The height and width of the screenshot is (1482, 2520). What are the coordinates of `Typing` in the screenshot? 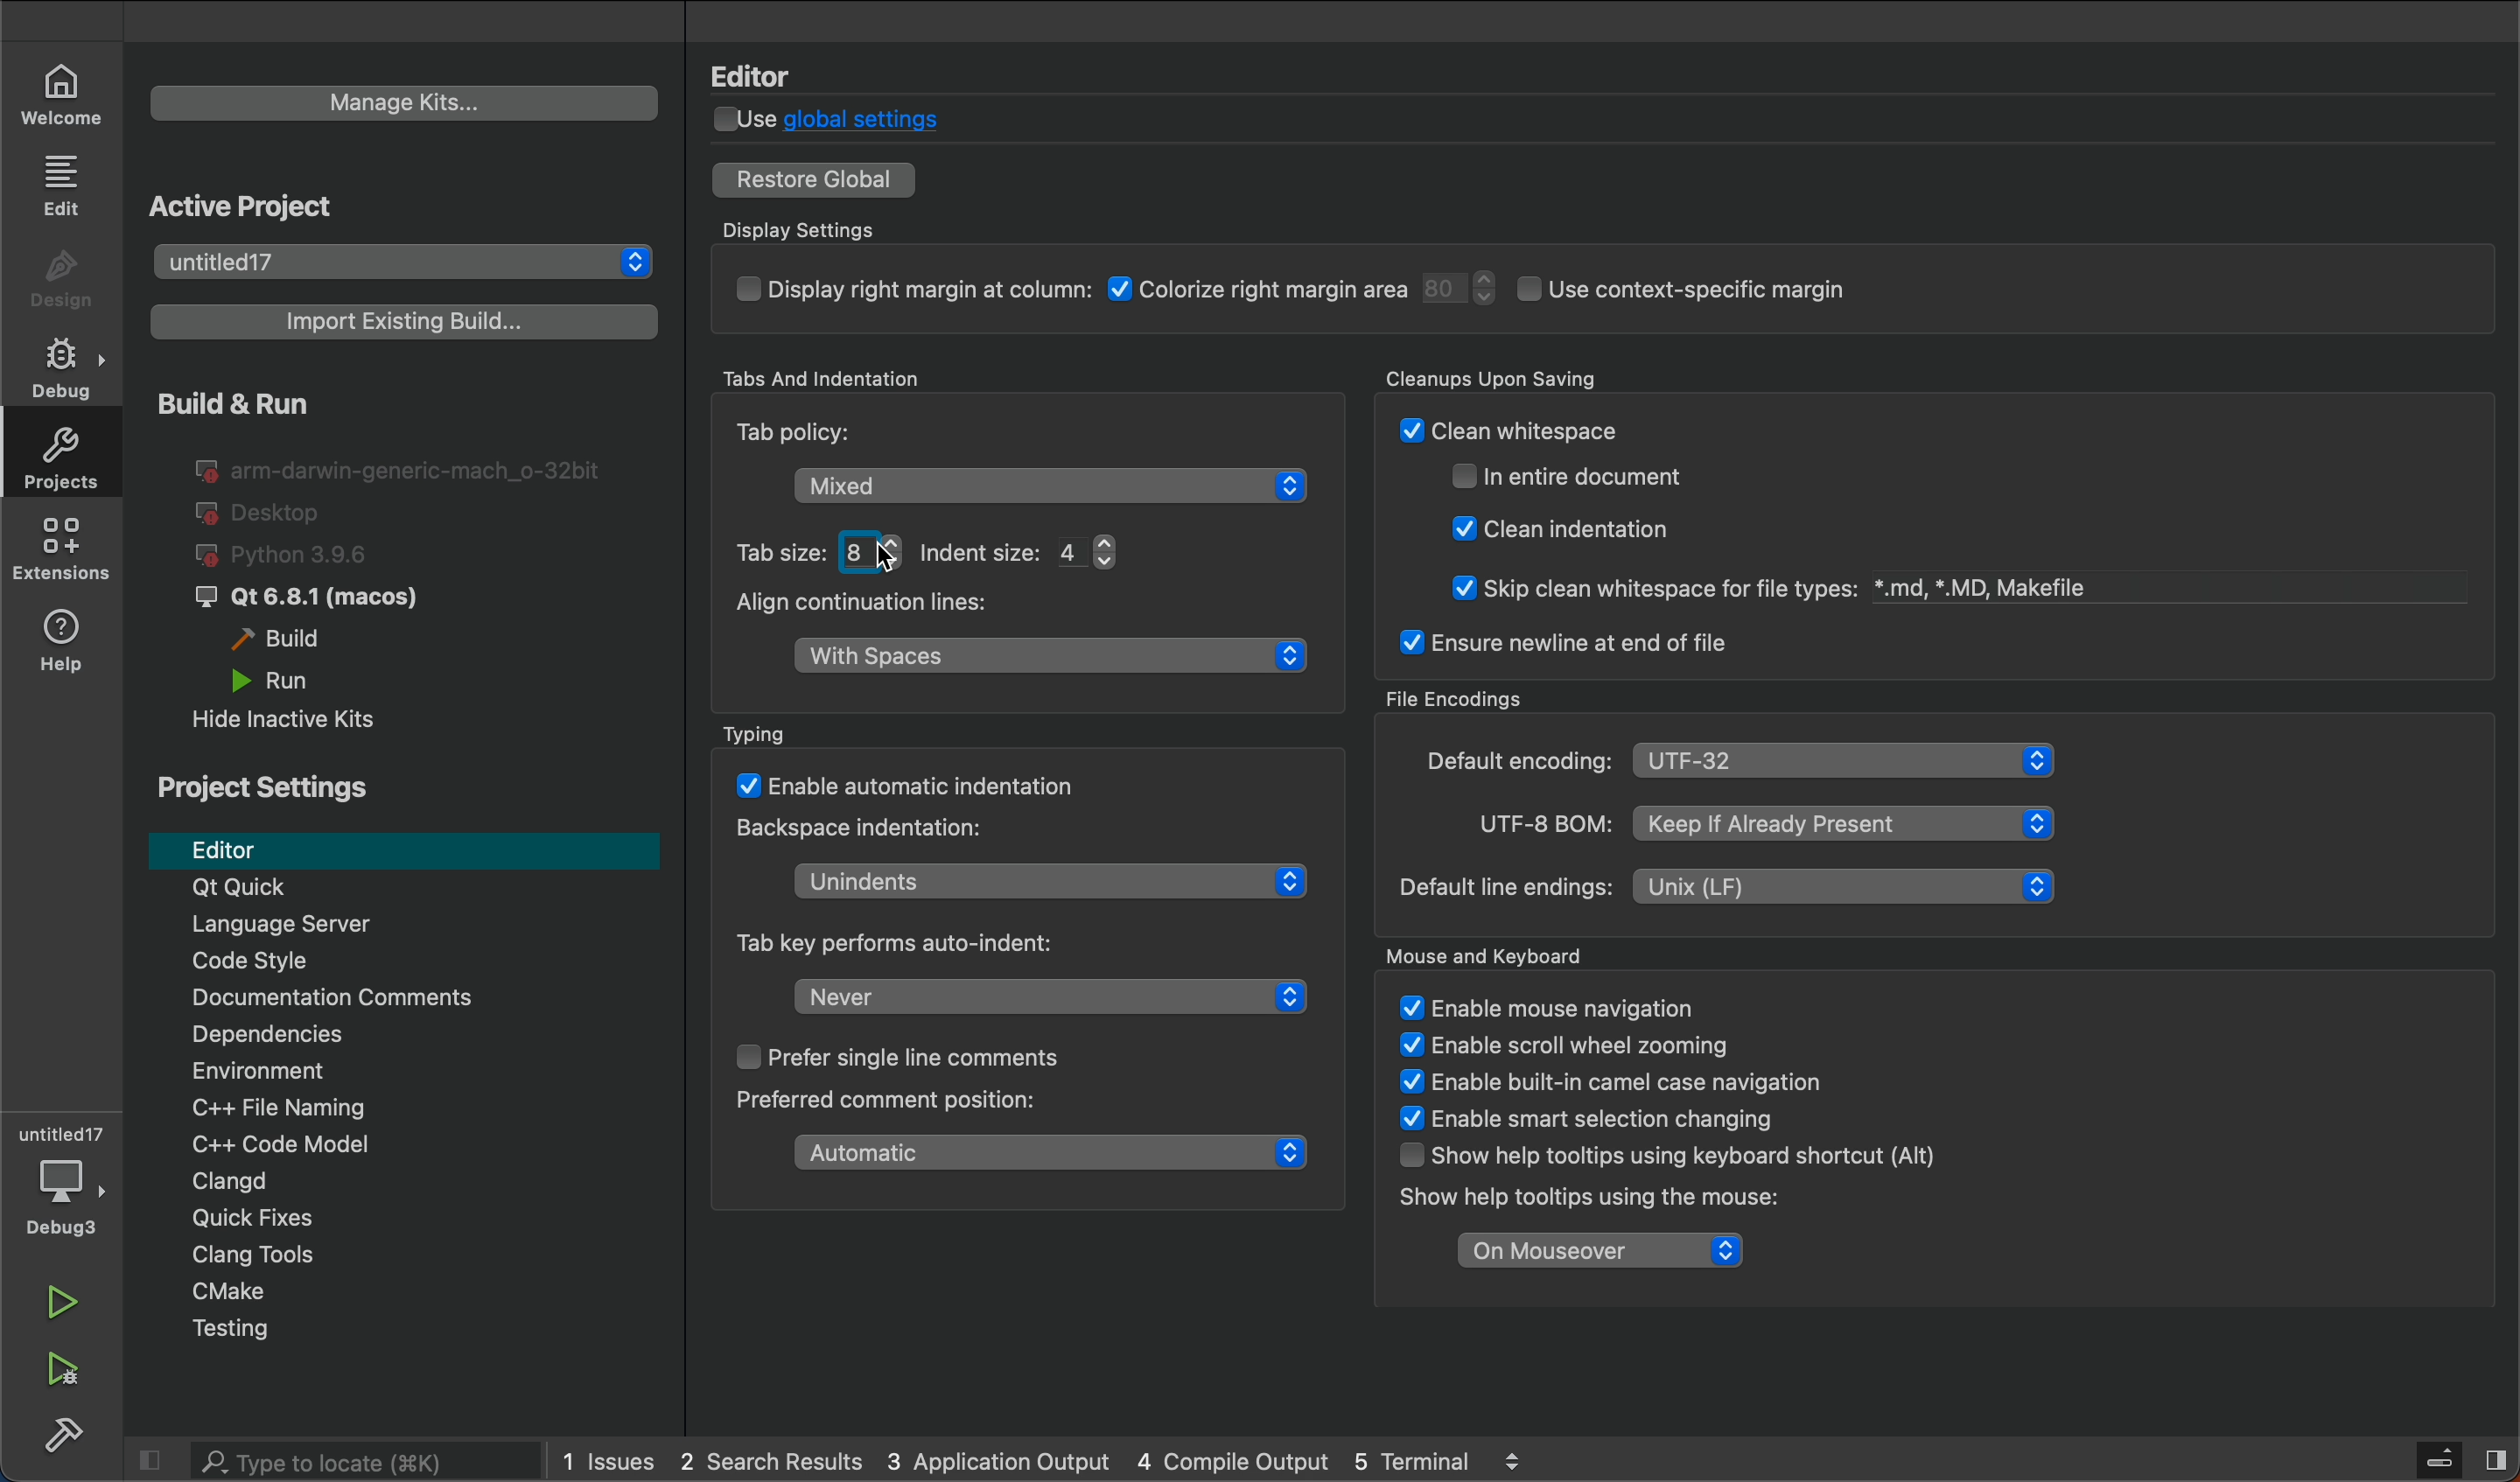 It's located at (841, 726).